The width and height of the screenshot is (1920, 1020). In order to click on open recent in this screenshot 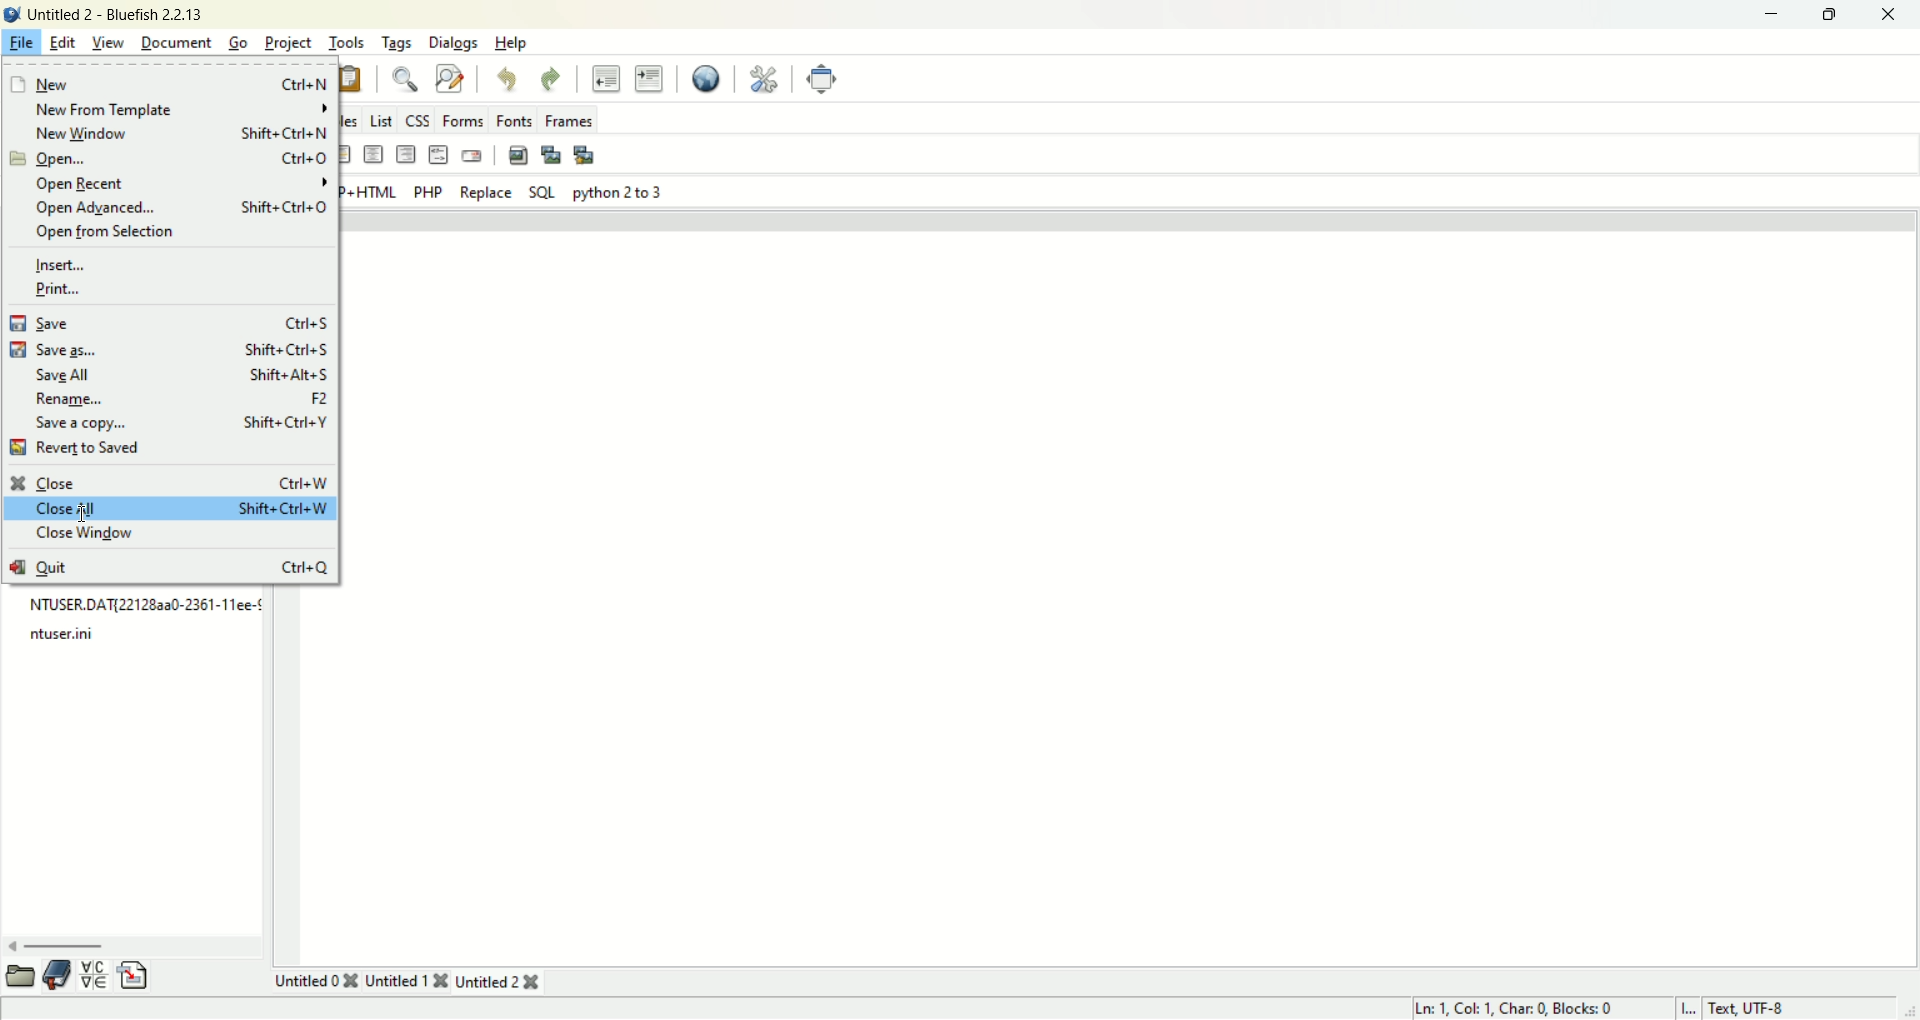, I will do `click(184, 184)`.